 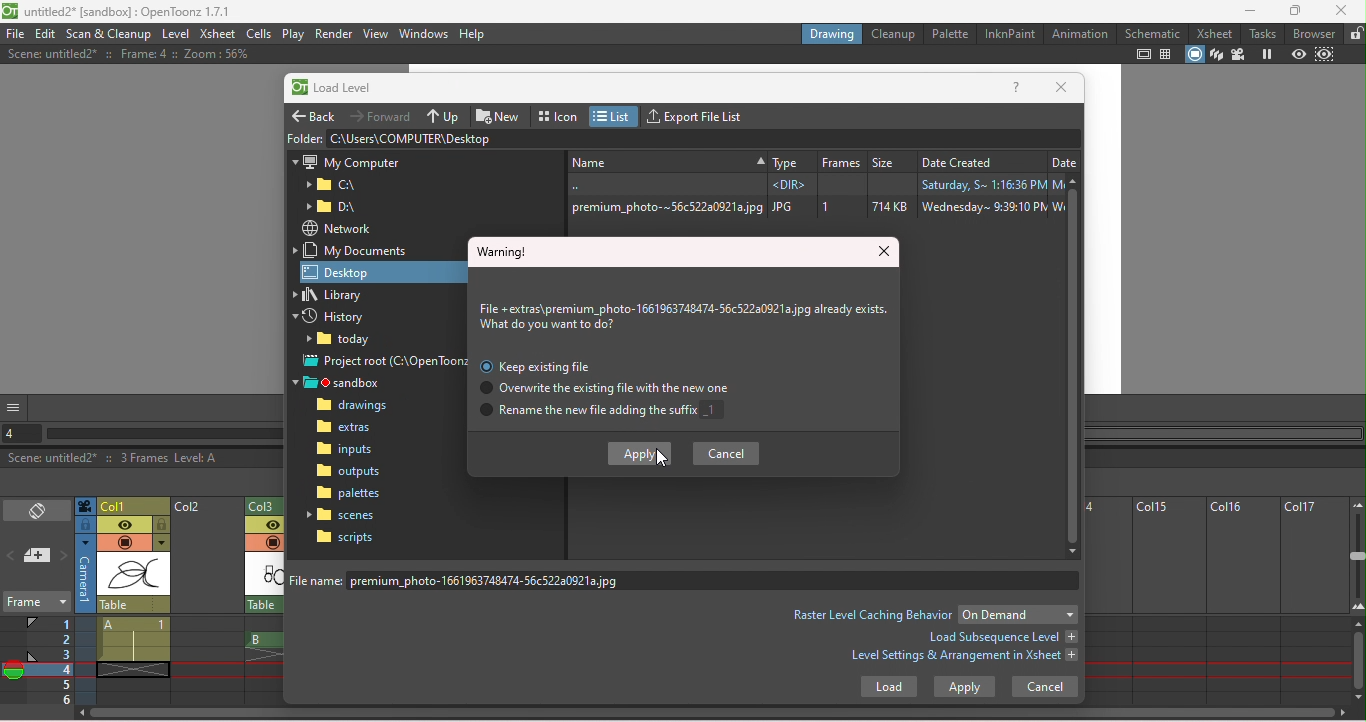 I want to click on Zoom out, so click(x=1356, y=504).